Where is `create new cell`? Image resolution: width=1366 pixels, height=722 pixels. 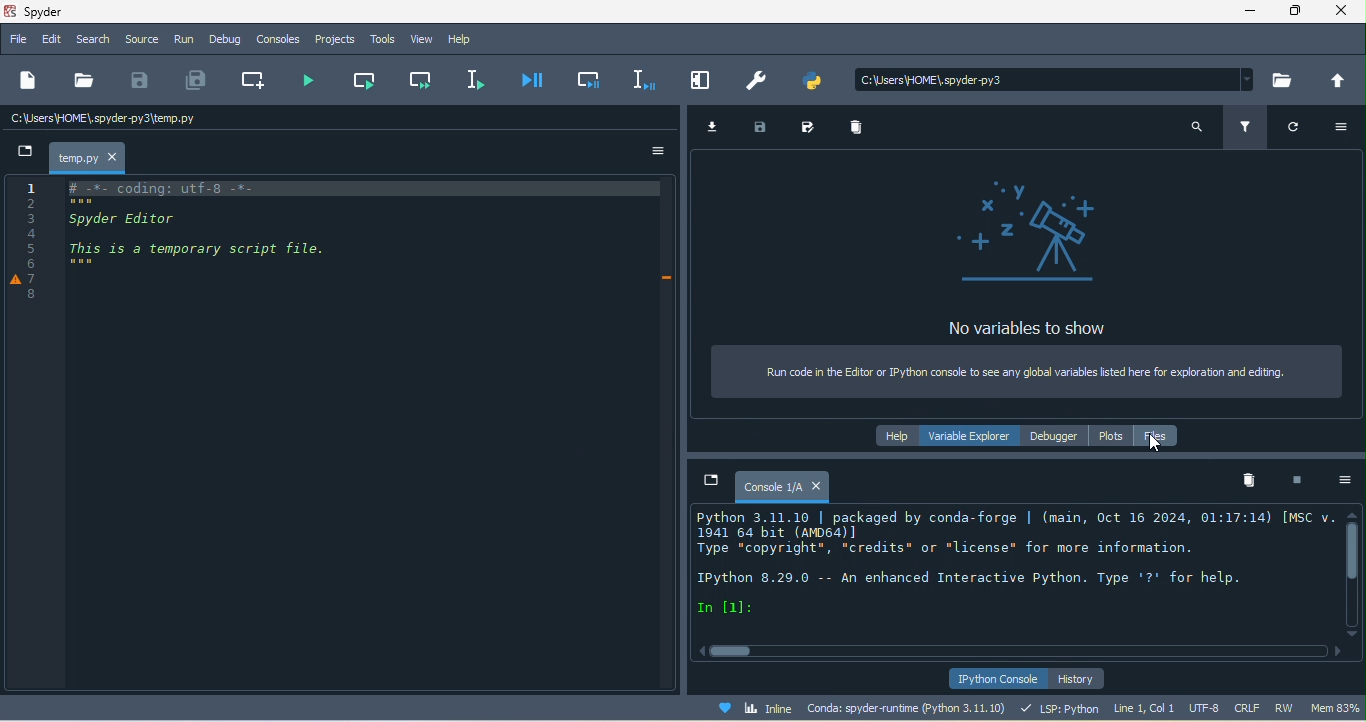
create new cell is located at coordinates (251, 80).